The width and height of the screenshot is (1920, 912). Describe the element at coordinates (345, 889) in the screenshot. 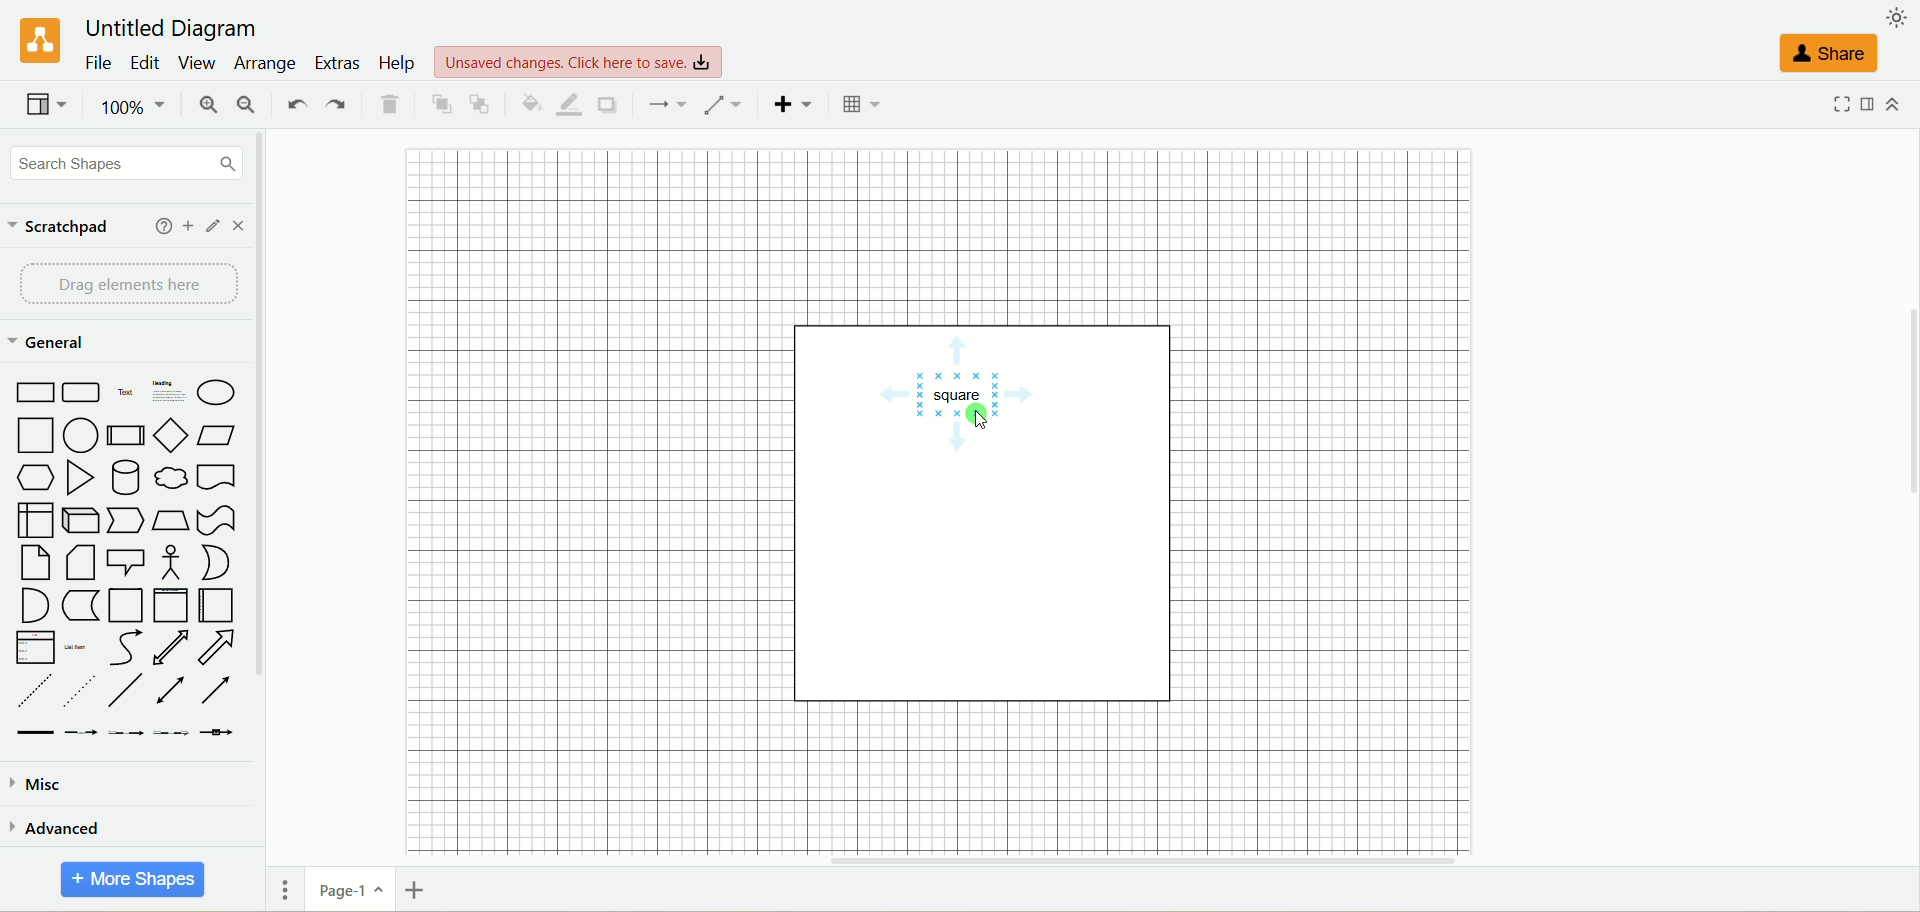

I see `page-1` at that location.